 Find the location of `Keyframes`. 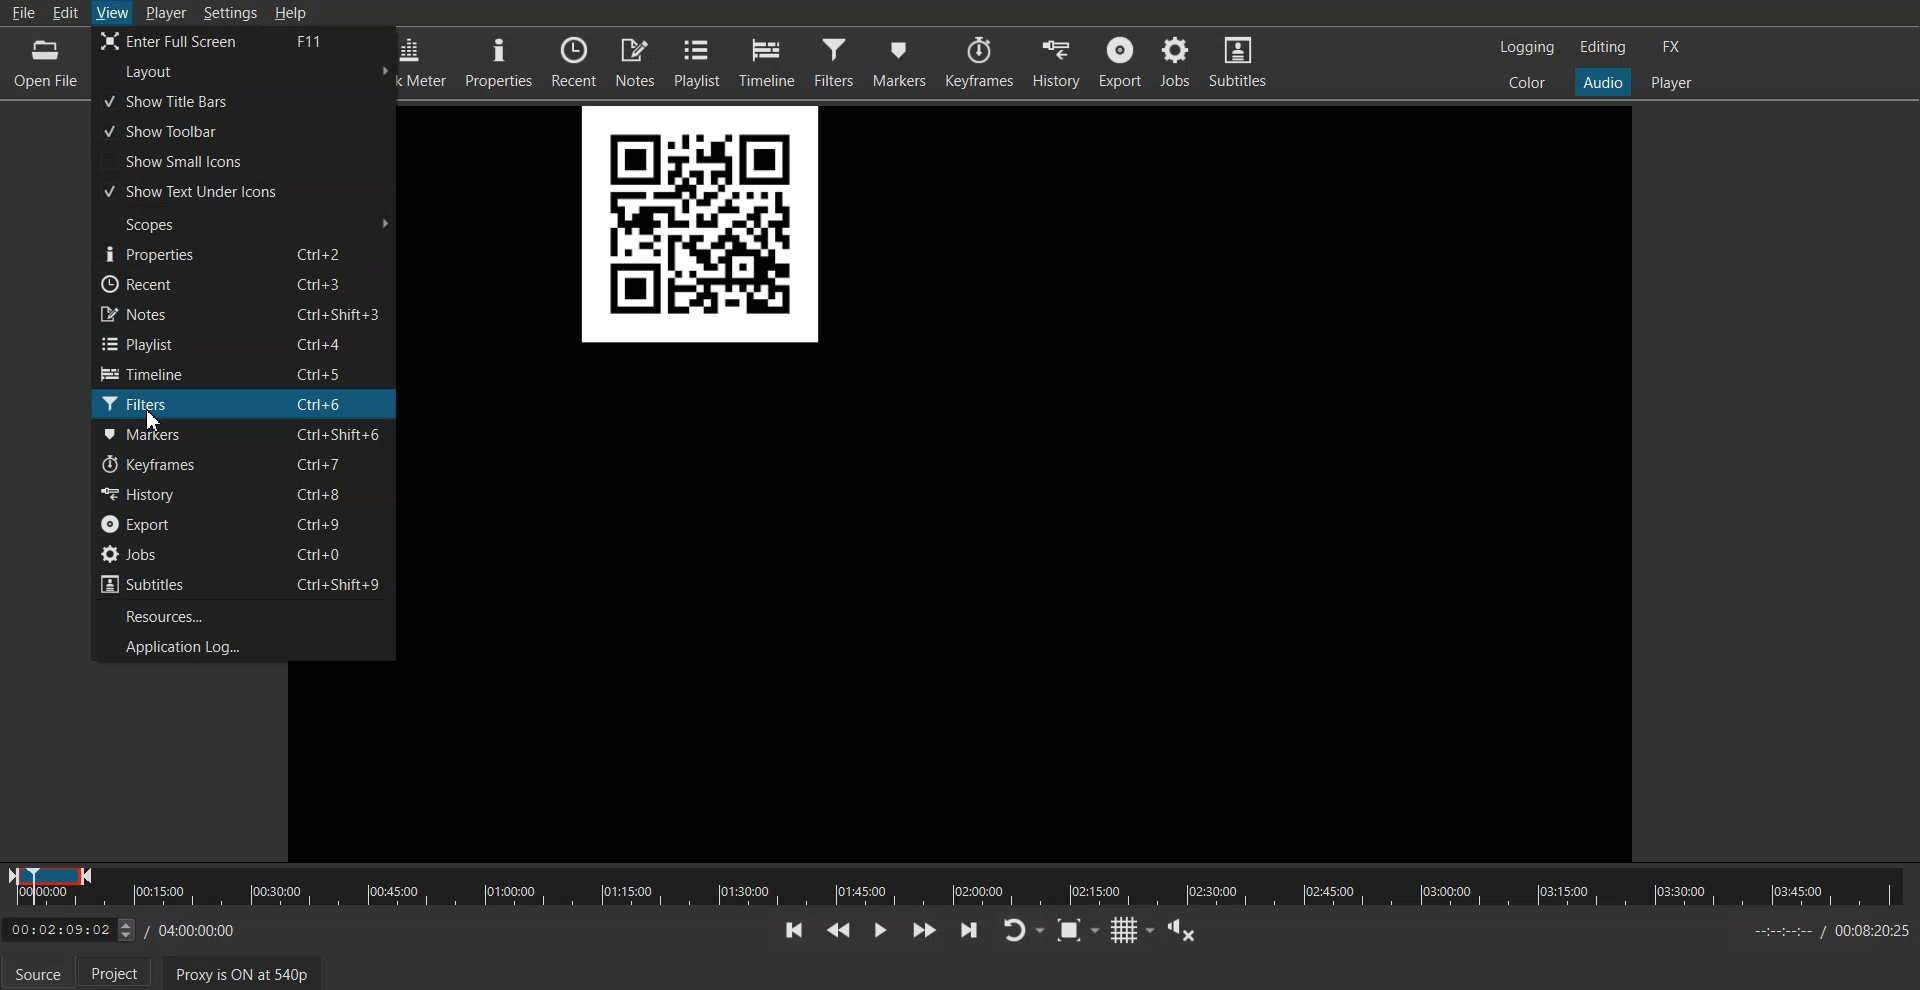

Keyframes is located at coordinates (978, 62).